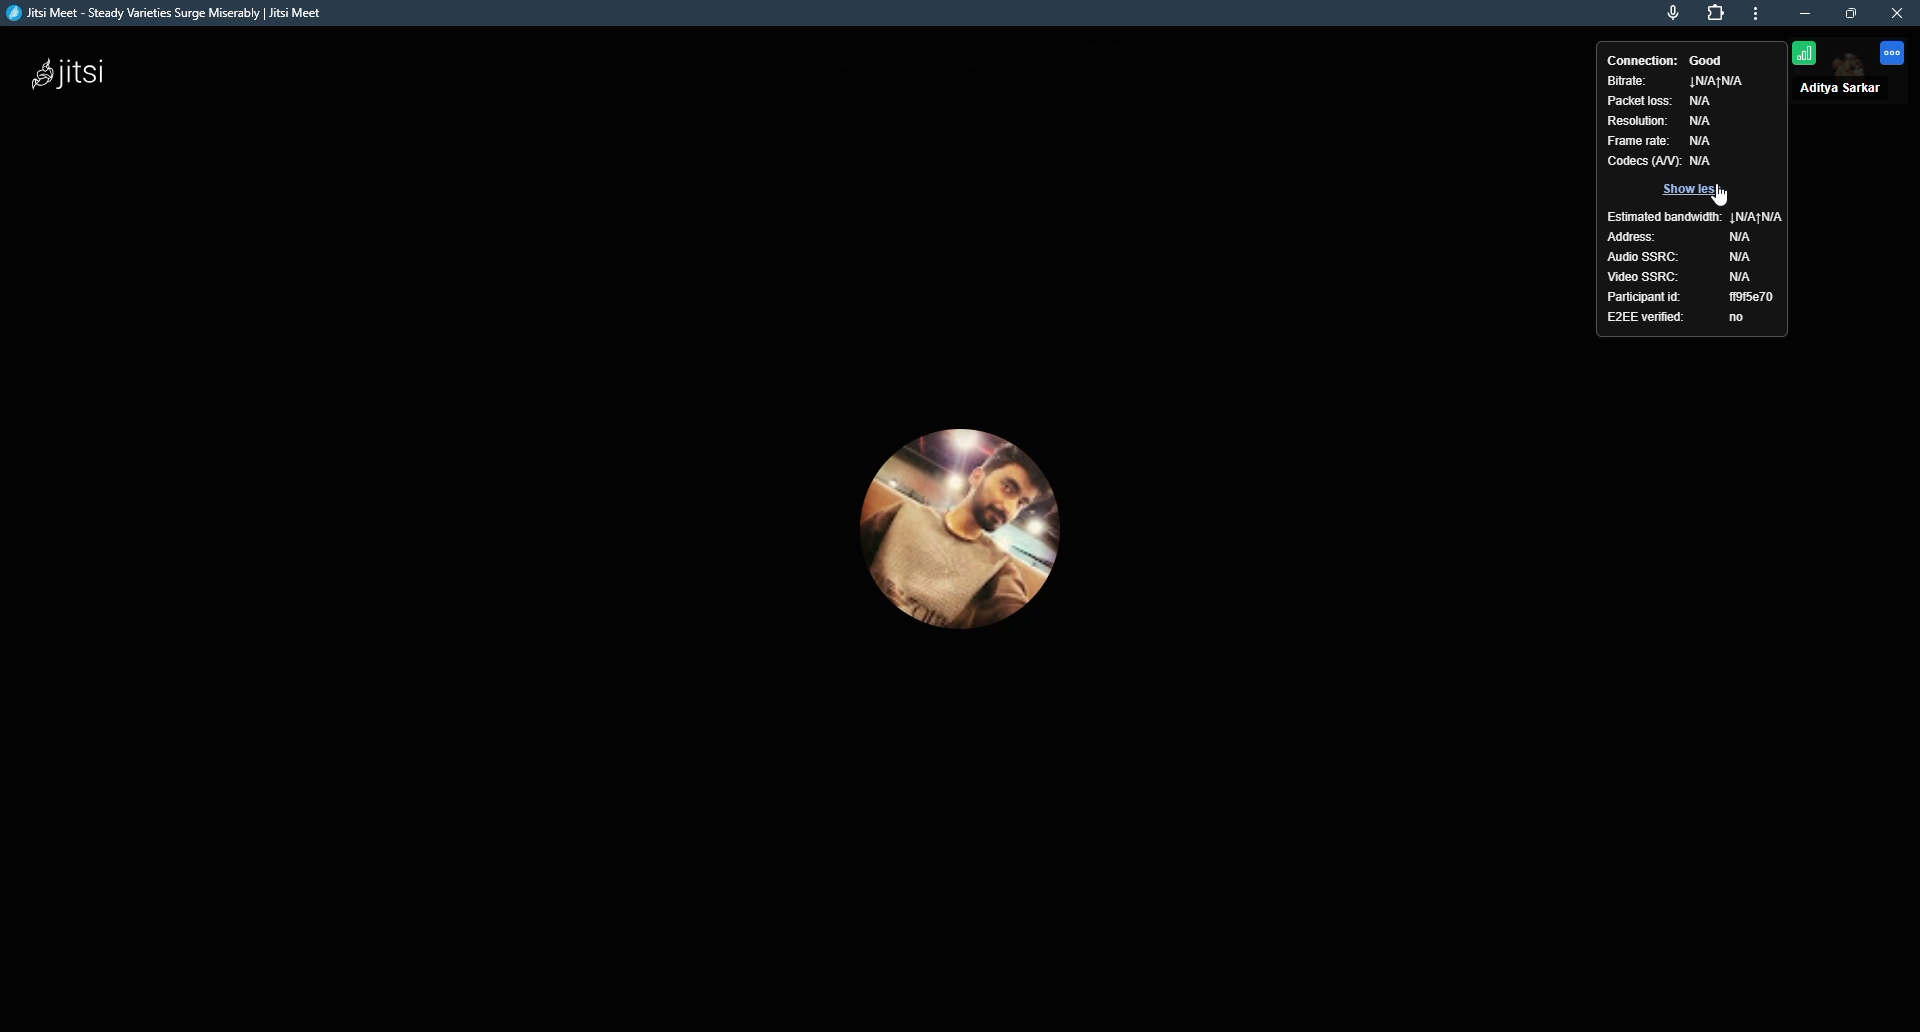 The image size is (1920, 1032). Describe the element at coordinates (1762, 216) in the screenshot. I see `na` at that location.